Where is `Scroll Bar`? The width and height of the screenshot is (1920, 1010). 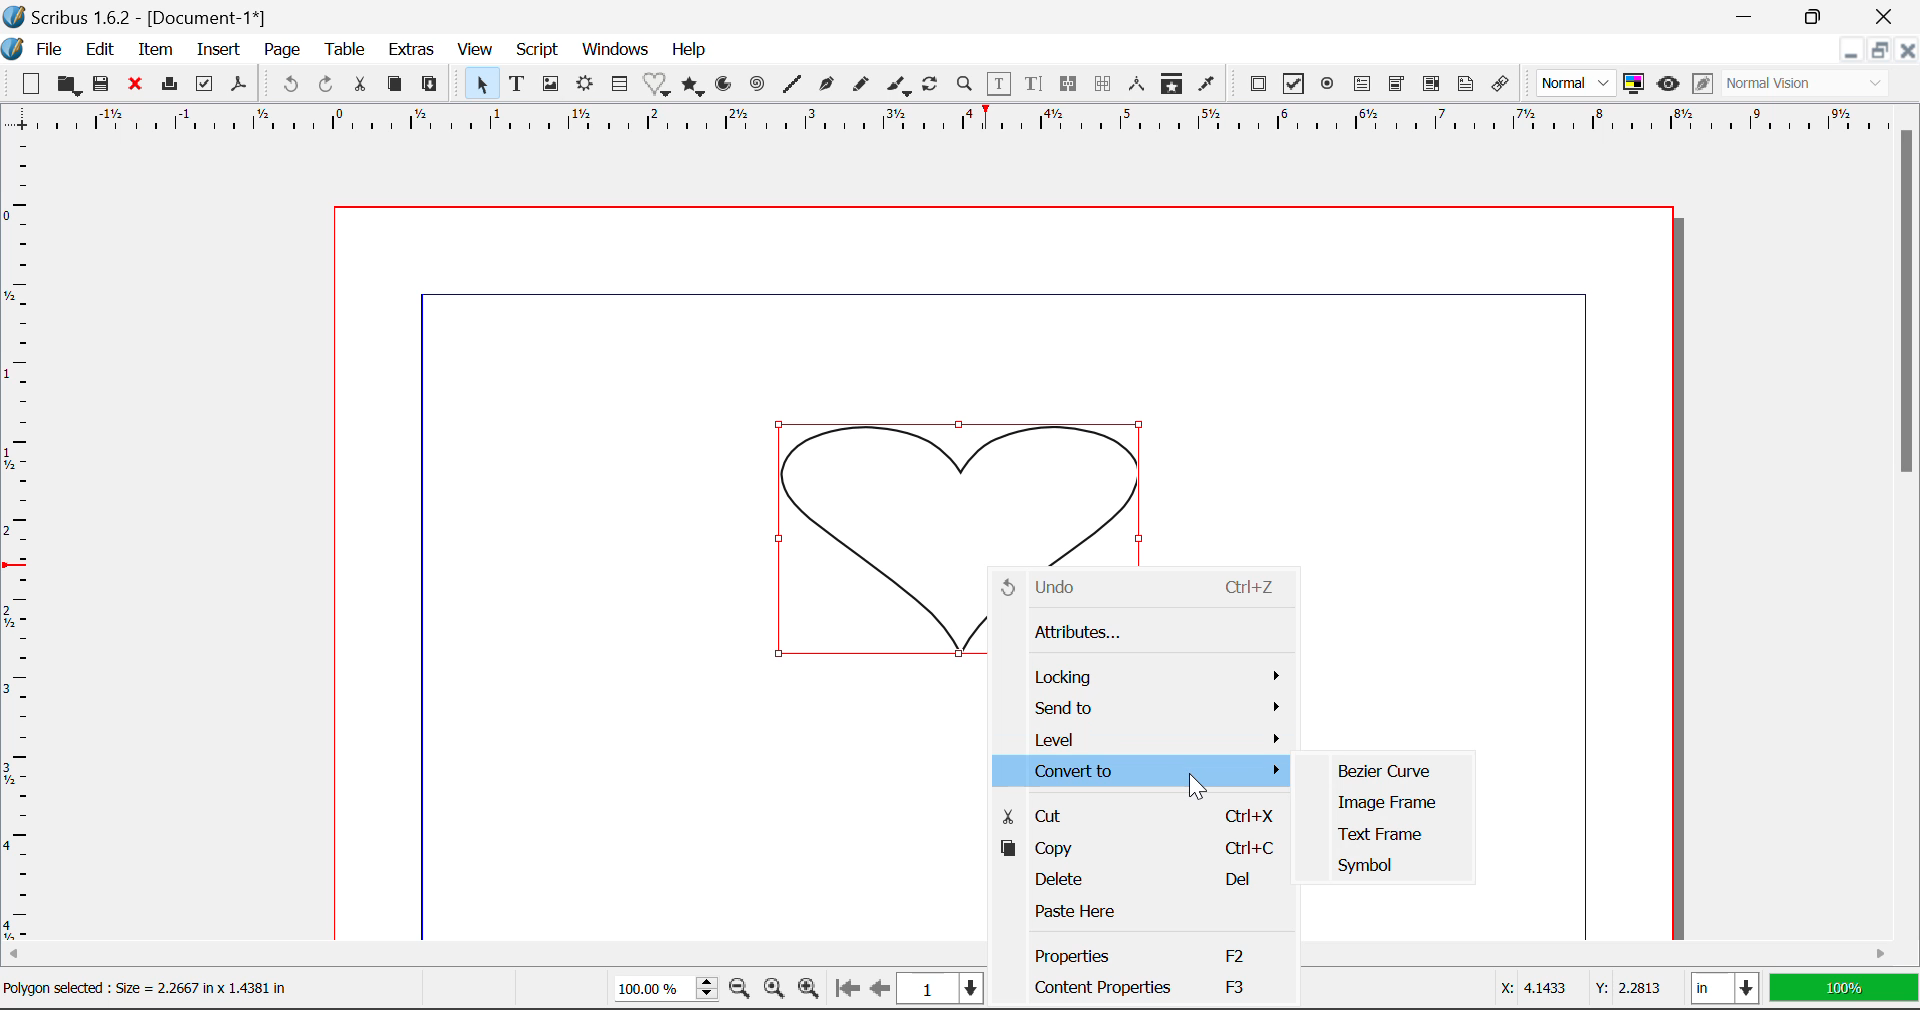 Scroll Bar is located at coordinates (1908, 517).